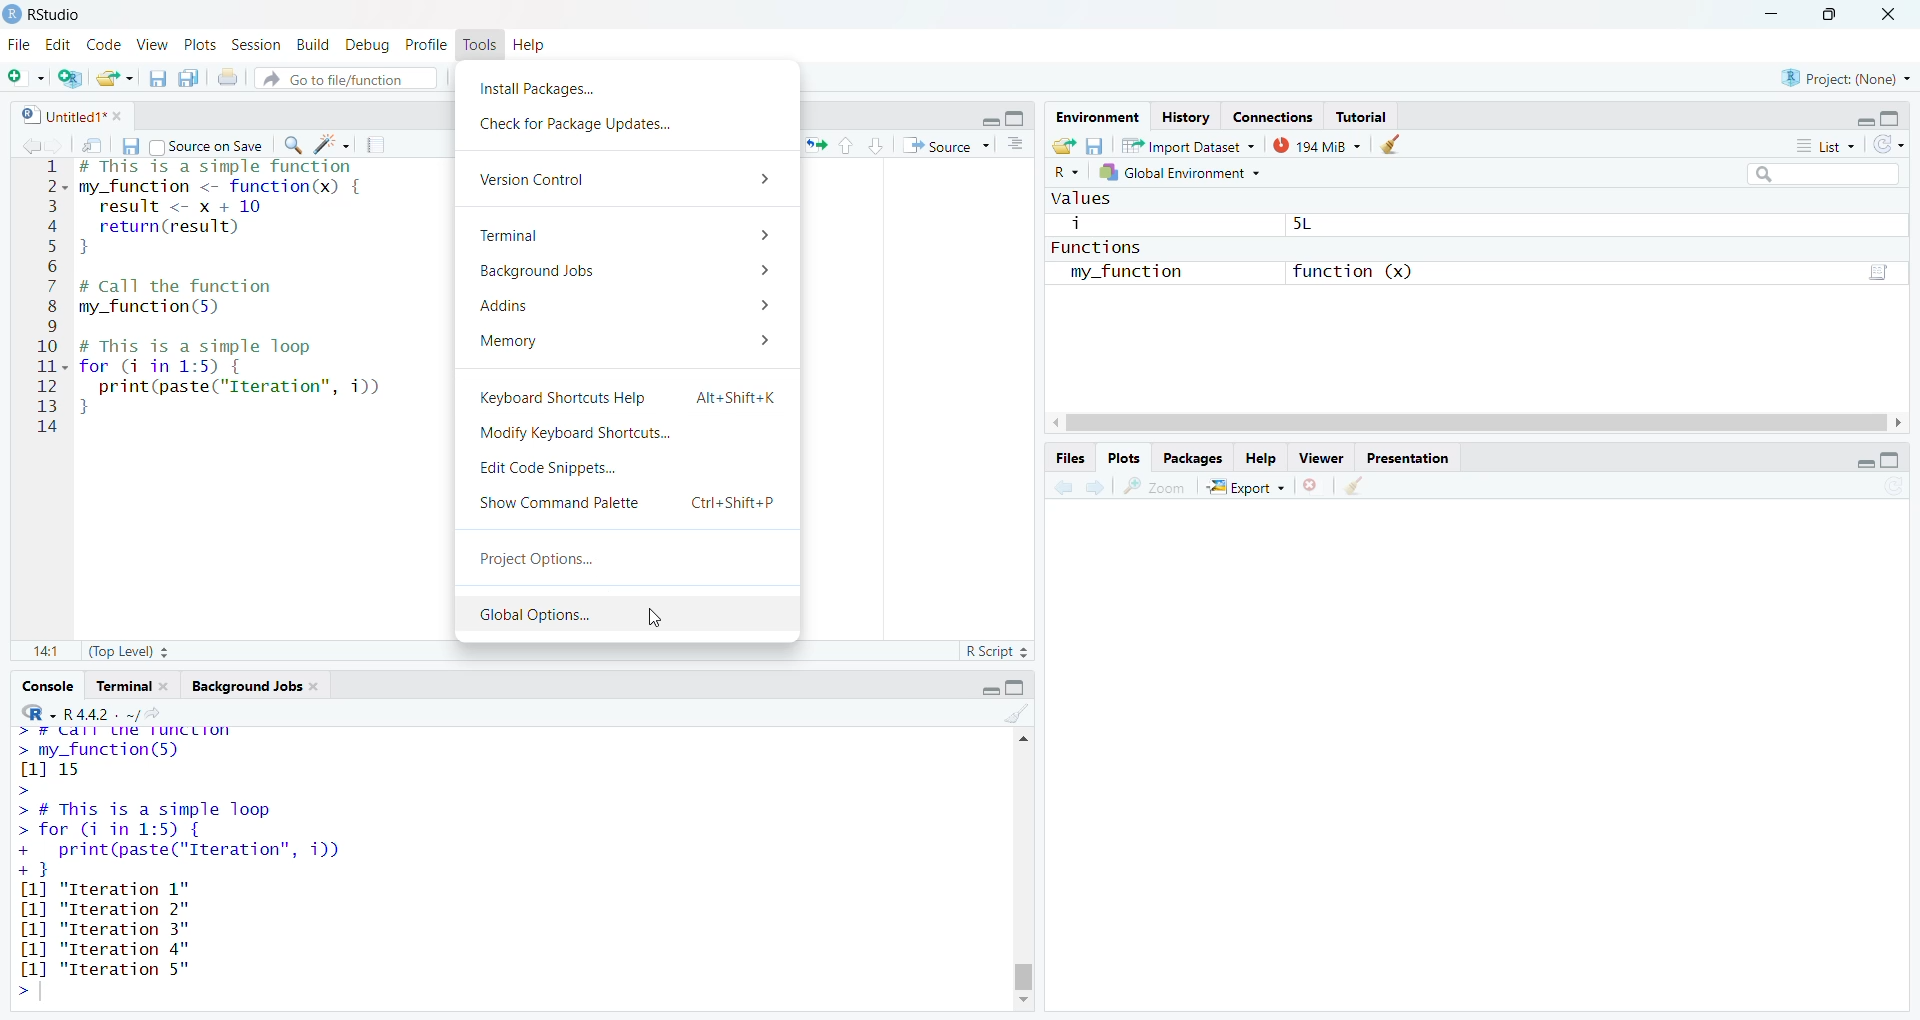 The height and width of the screenshot is (1020, 1920). I want to click on search field, so click(1818, 173).